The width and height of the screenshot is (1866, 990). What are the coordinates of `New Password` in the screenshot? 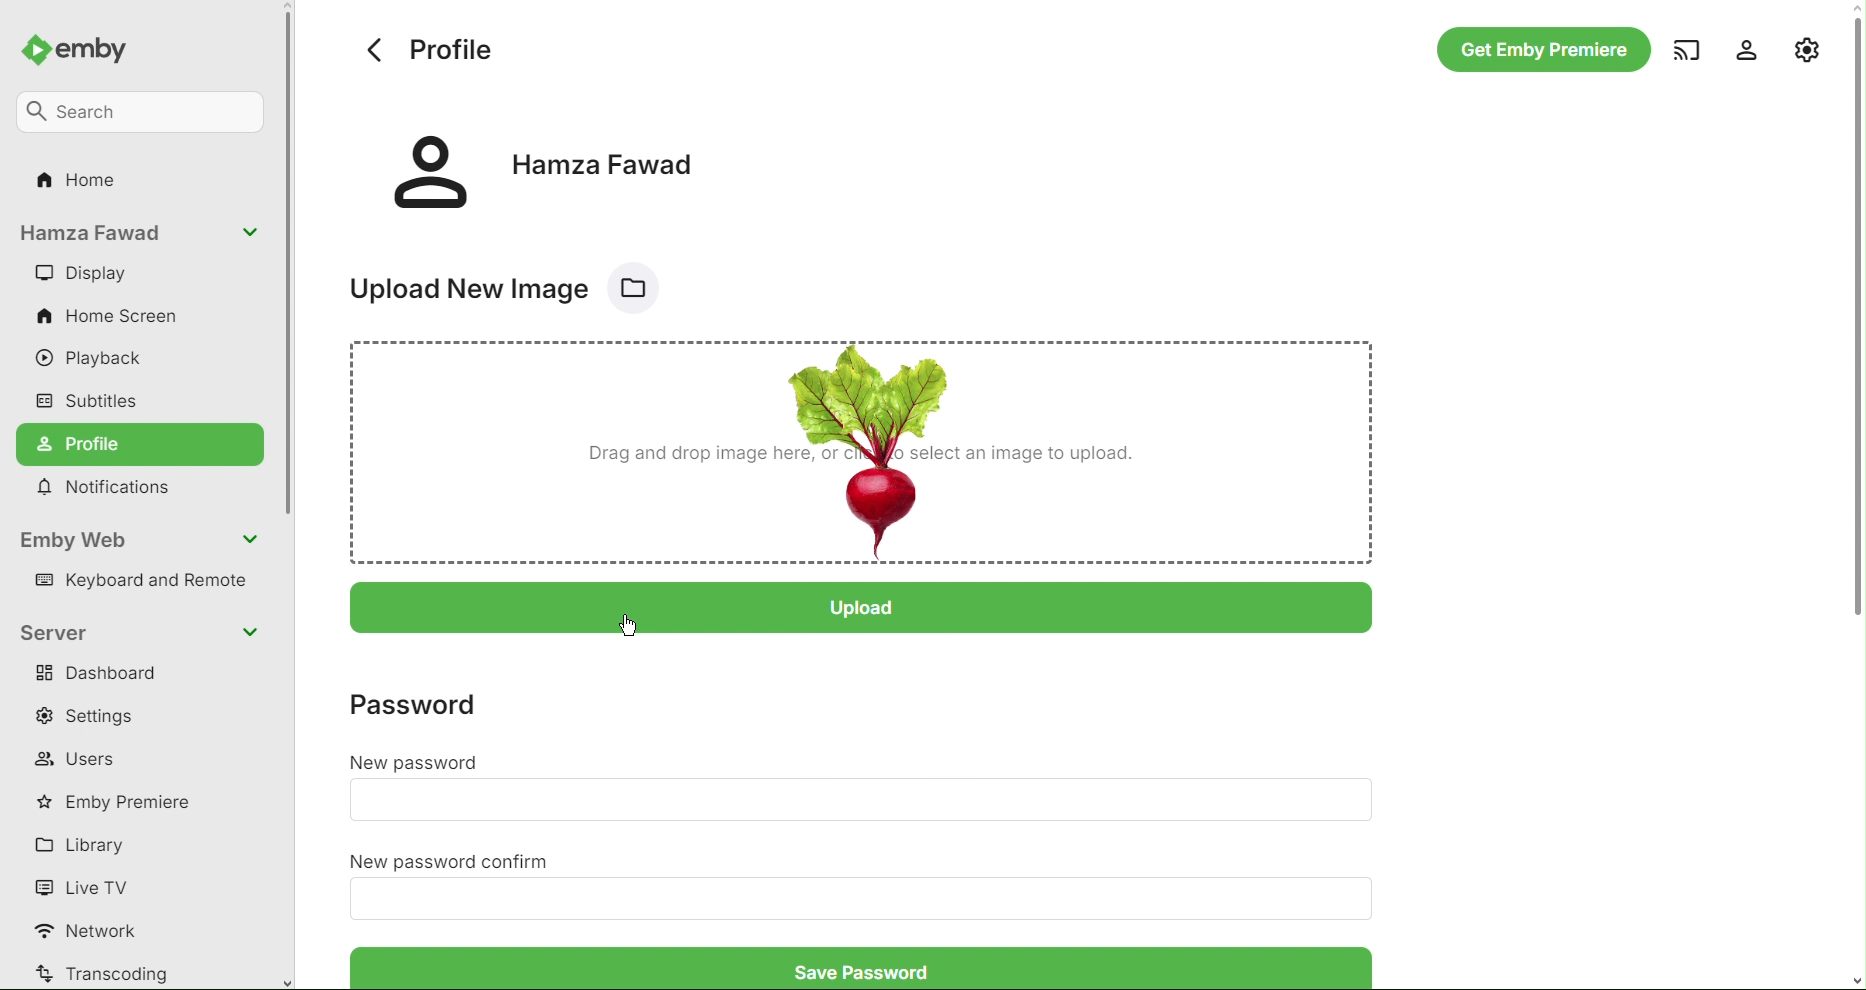 It's located at (416, 764).